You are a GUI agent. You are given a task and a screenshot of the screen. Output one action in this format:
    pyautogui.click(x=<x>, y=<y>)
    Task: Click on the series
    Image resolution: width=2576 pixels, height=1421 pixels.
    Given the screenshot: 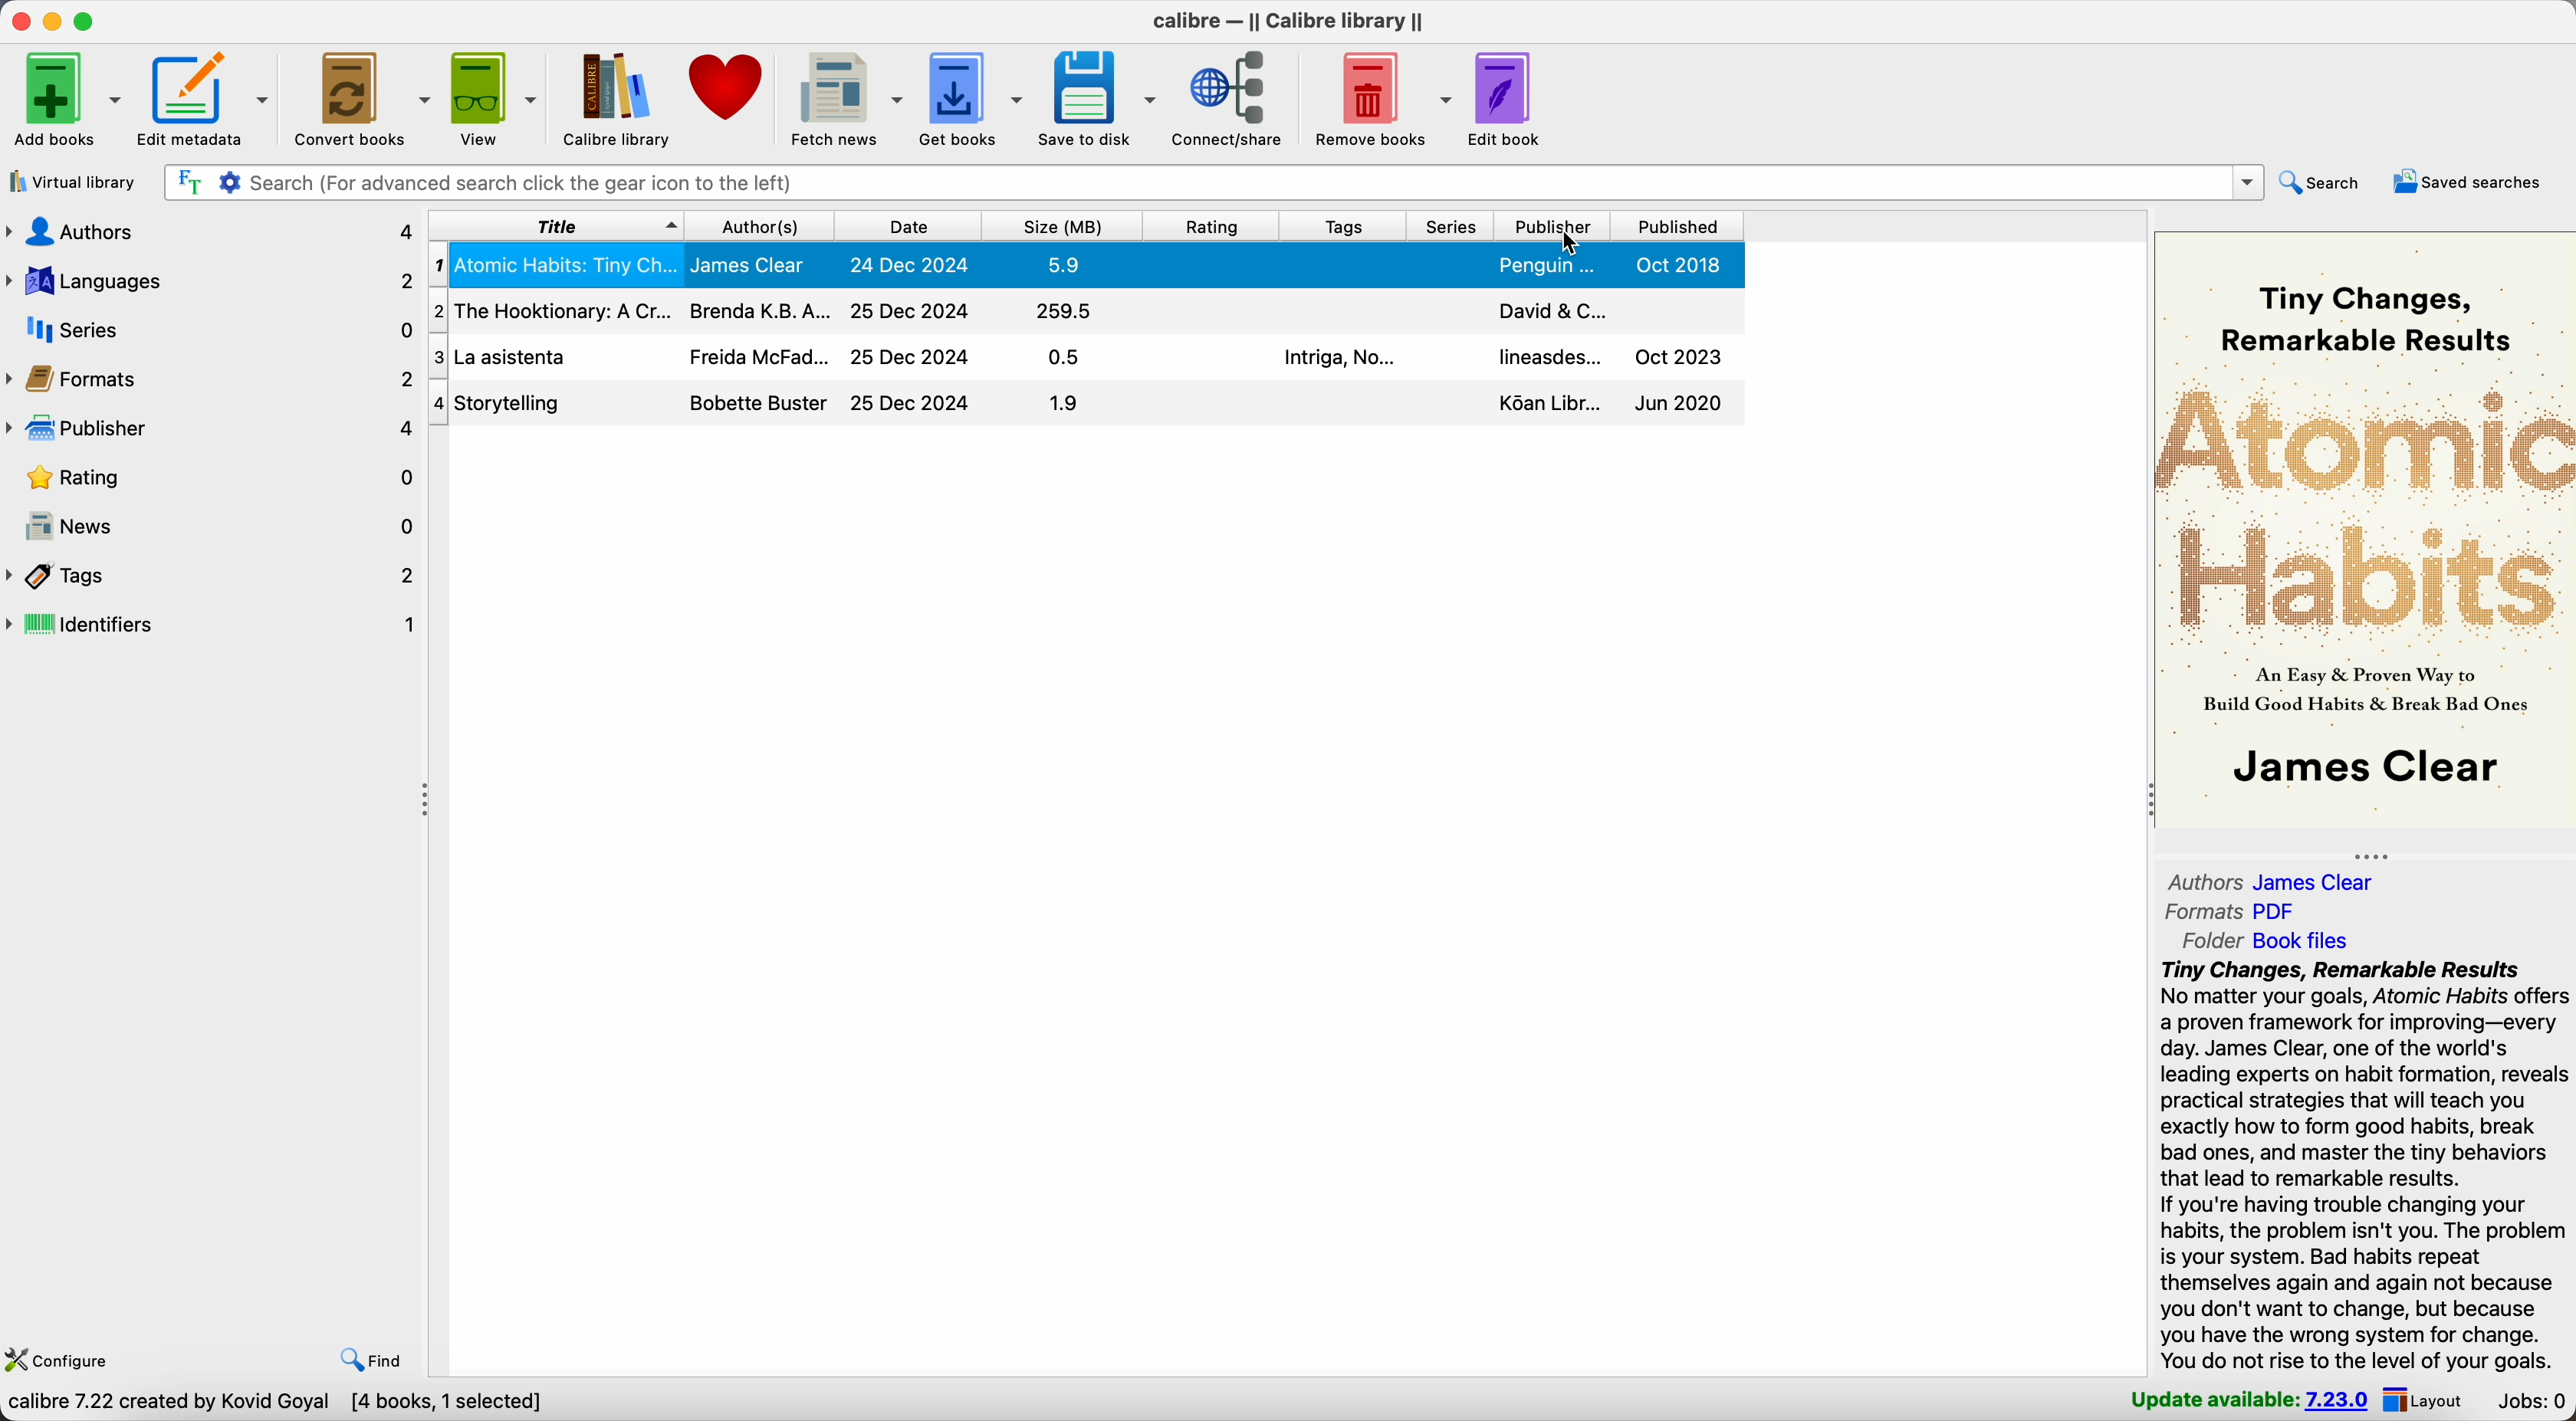 What is the action you would take?
    pyautogui.click(x=1454, y=225)
    